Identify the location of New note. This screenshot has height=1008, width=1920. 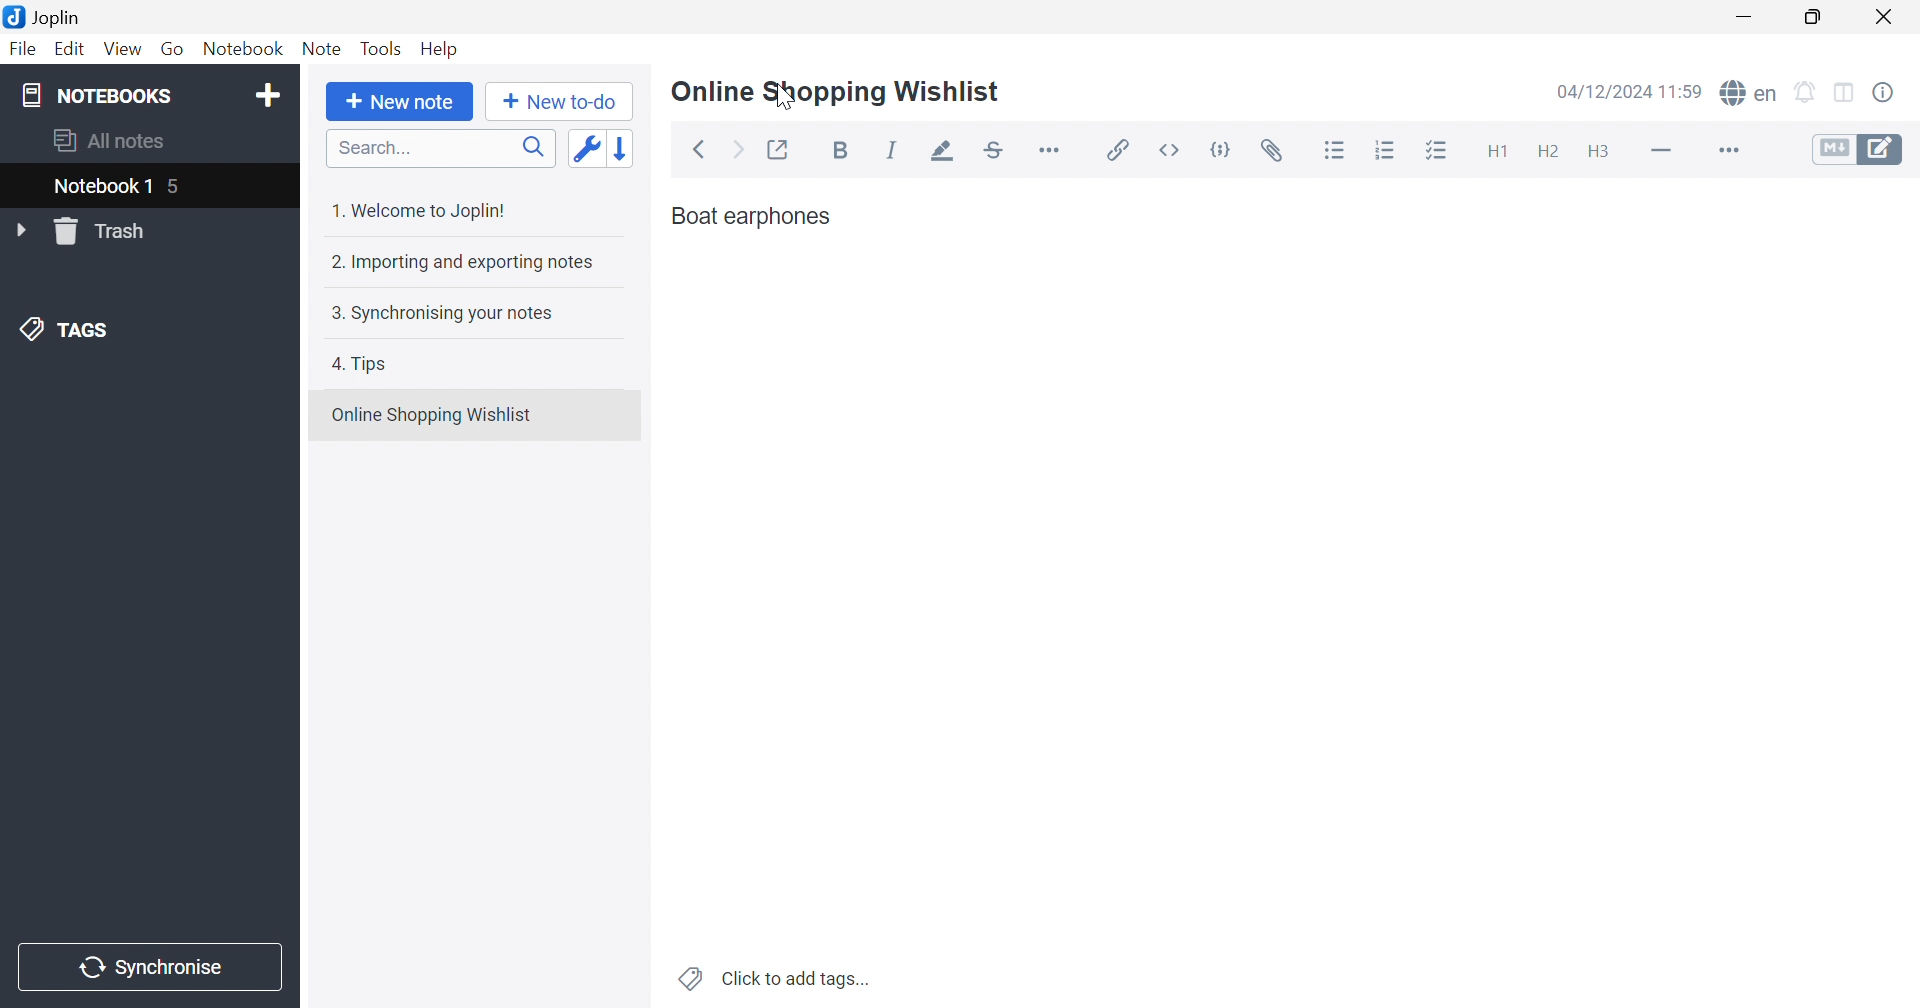
(405, 102).